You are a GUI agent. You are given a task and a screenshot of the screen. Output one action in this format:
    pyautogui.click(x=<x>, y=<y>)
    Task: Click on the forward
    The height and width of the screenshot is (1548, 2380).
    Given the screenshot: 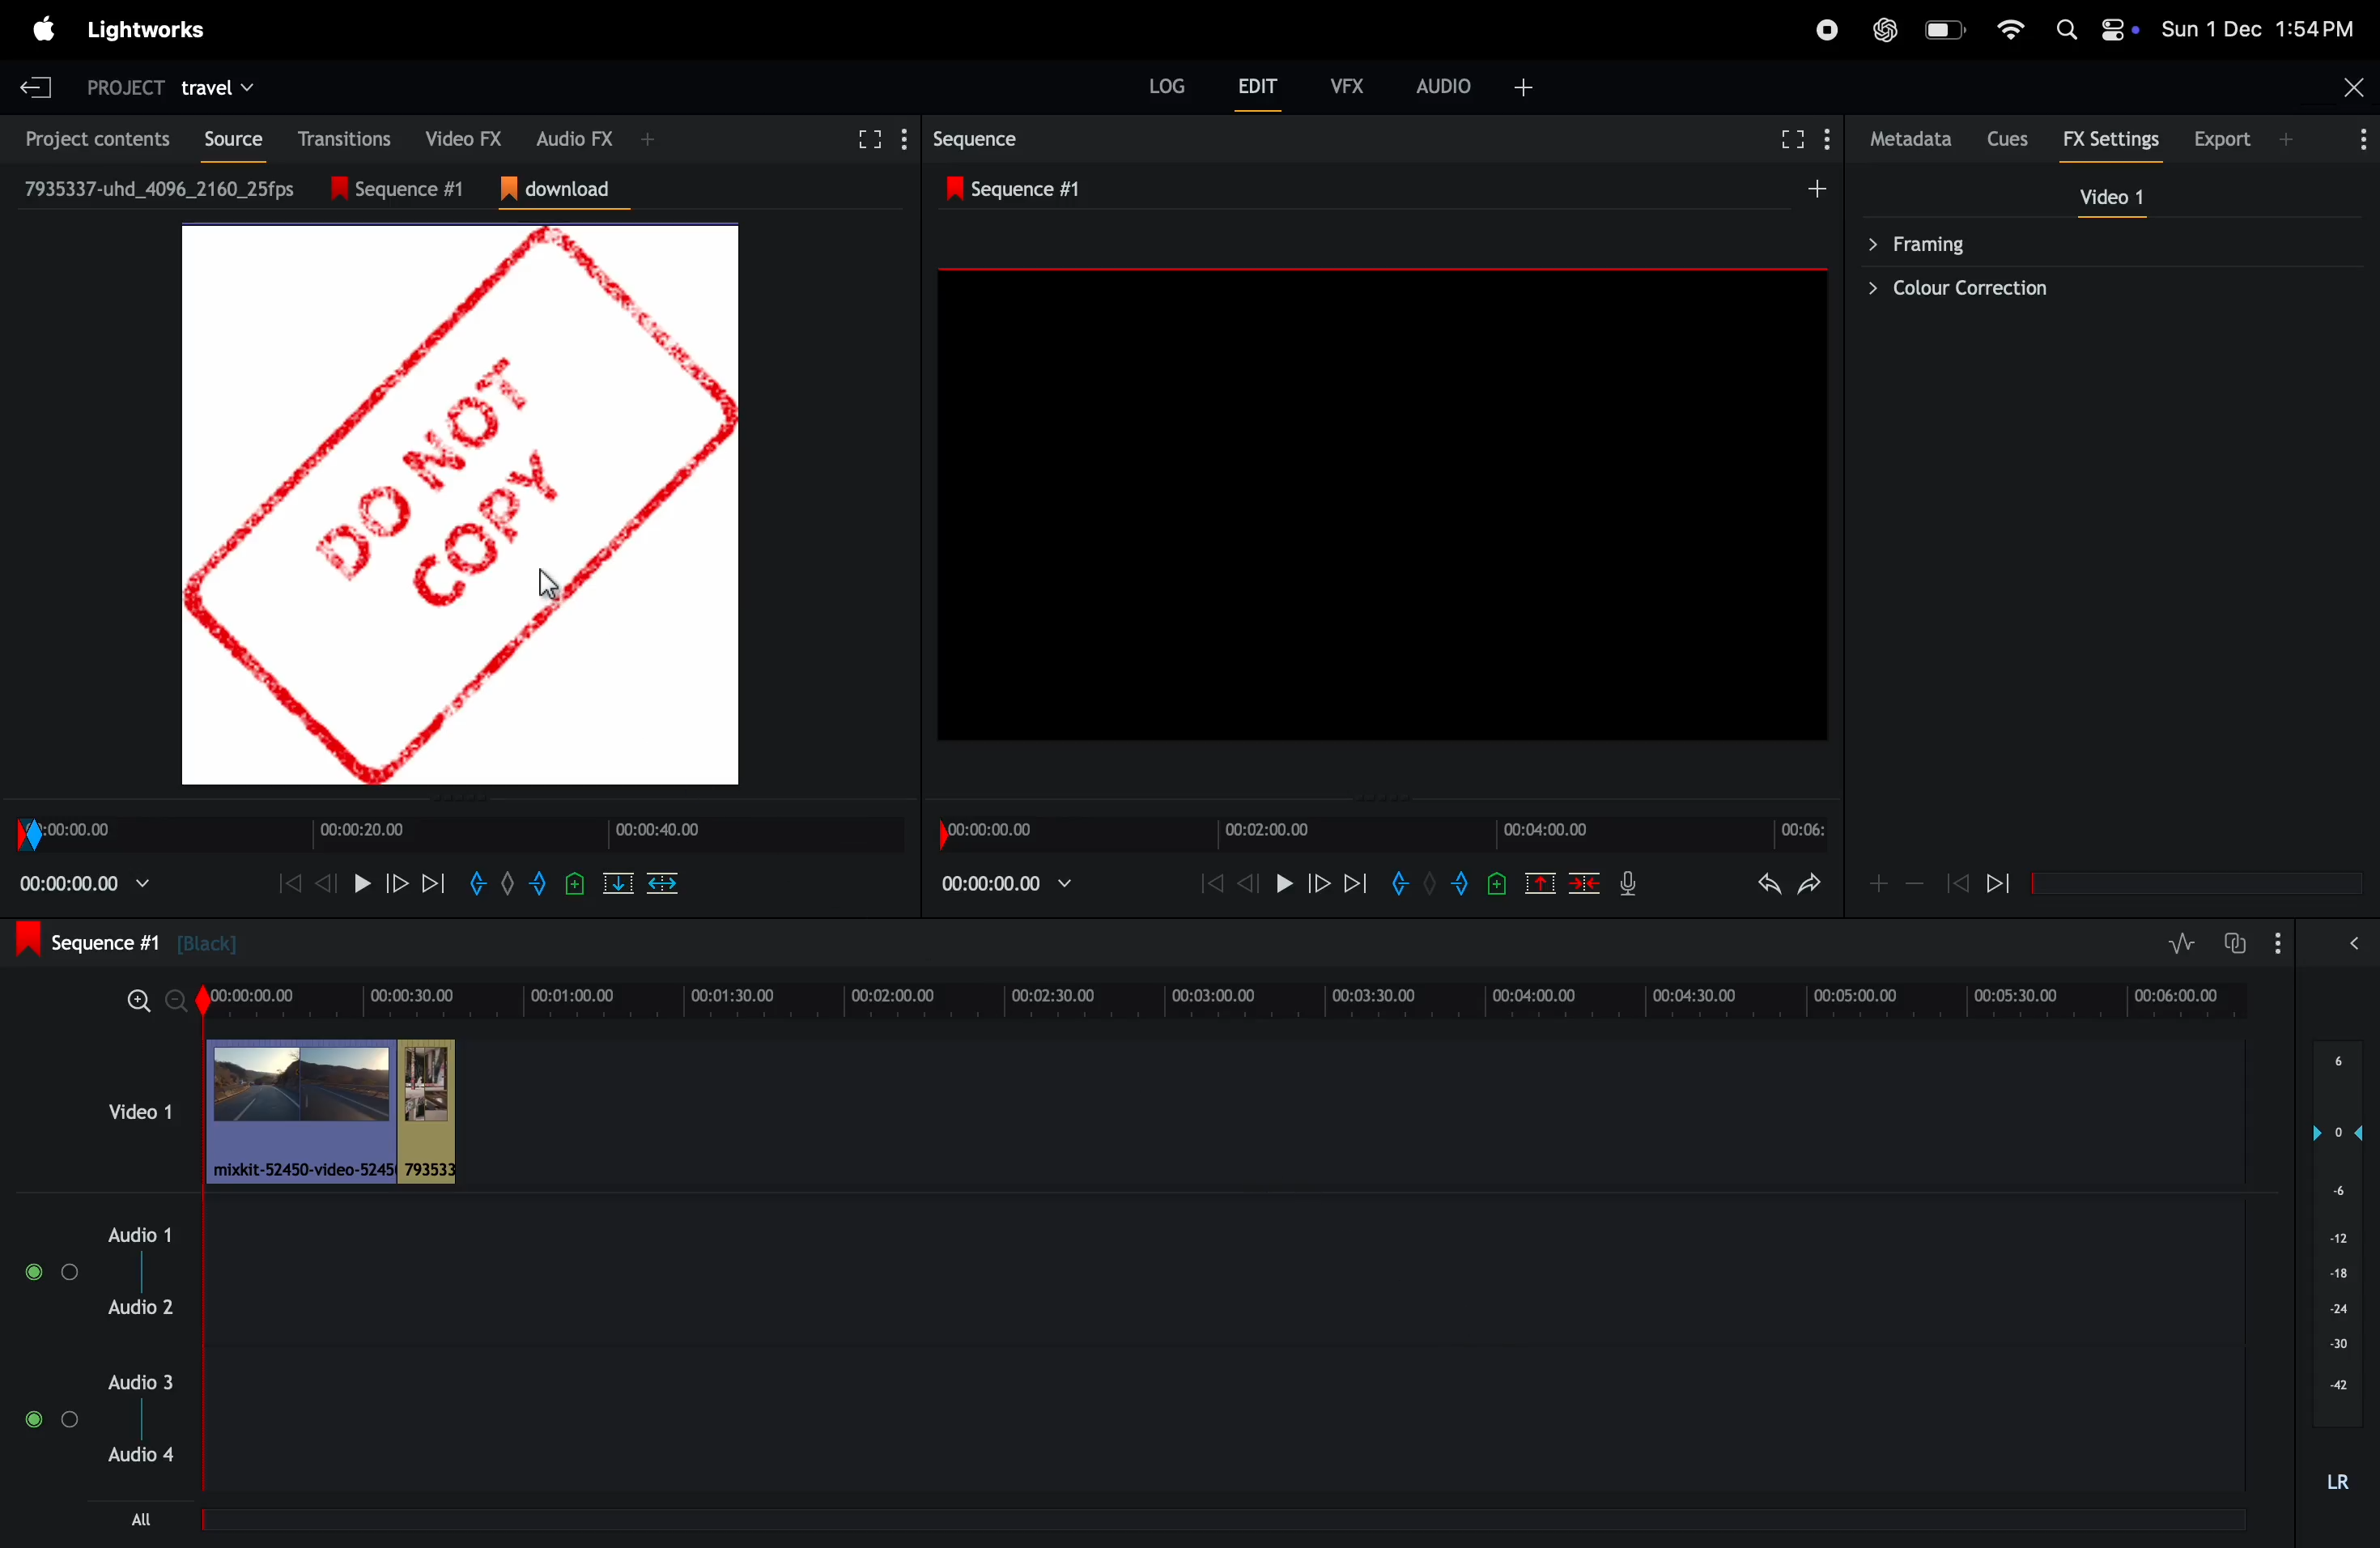 What is the action you would take?
    pyautogui.click(x=396, y=883)
    